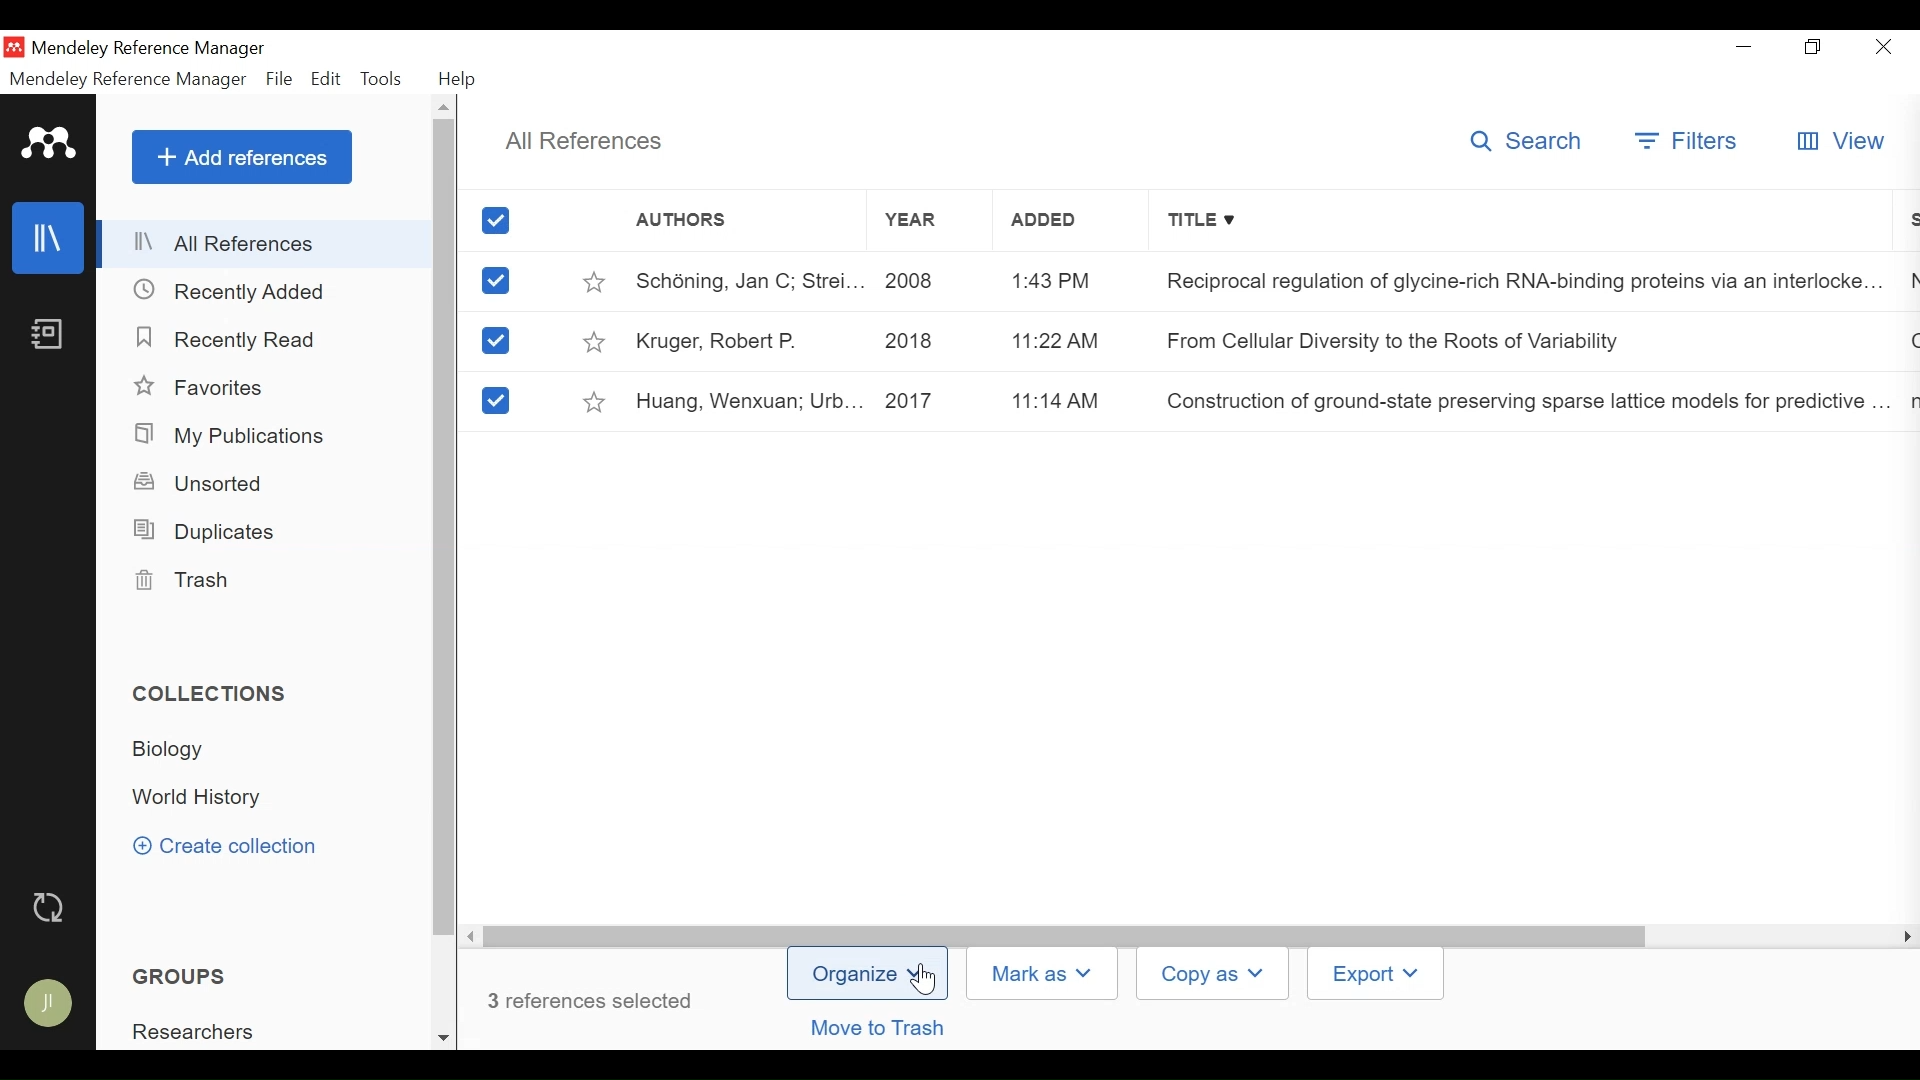 The height and width of the screenshot is (1080, 1920). What do you see at coordinates (495, 341) in the screenshot?
I see `(un)select` at bounding box center [495, 341].